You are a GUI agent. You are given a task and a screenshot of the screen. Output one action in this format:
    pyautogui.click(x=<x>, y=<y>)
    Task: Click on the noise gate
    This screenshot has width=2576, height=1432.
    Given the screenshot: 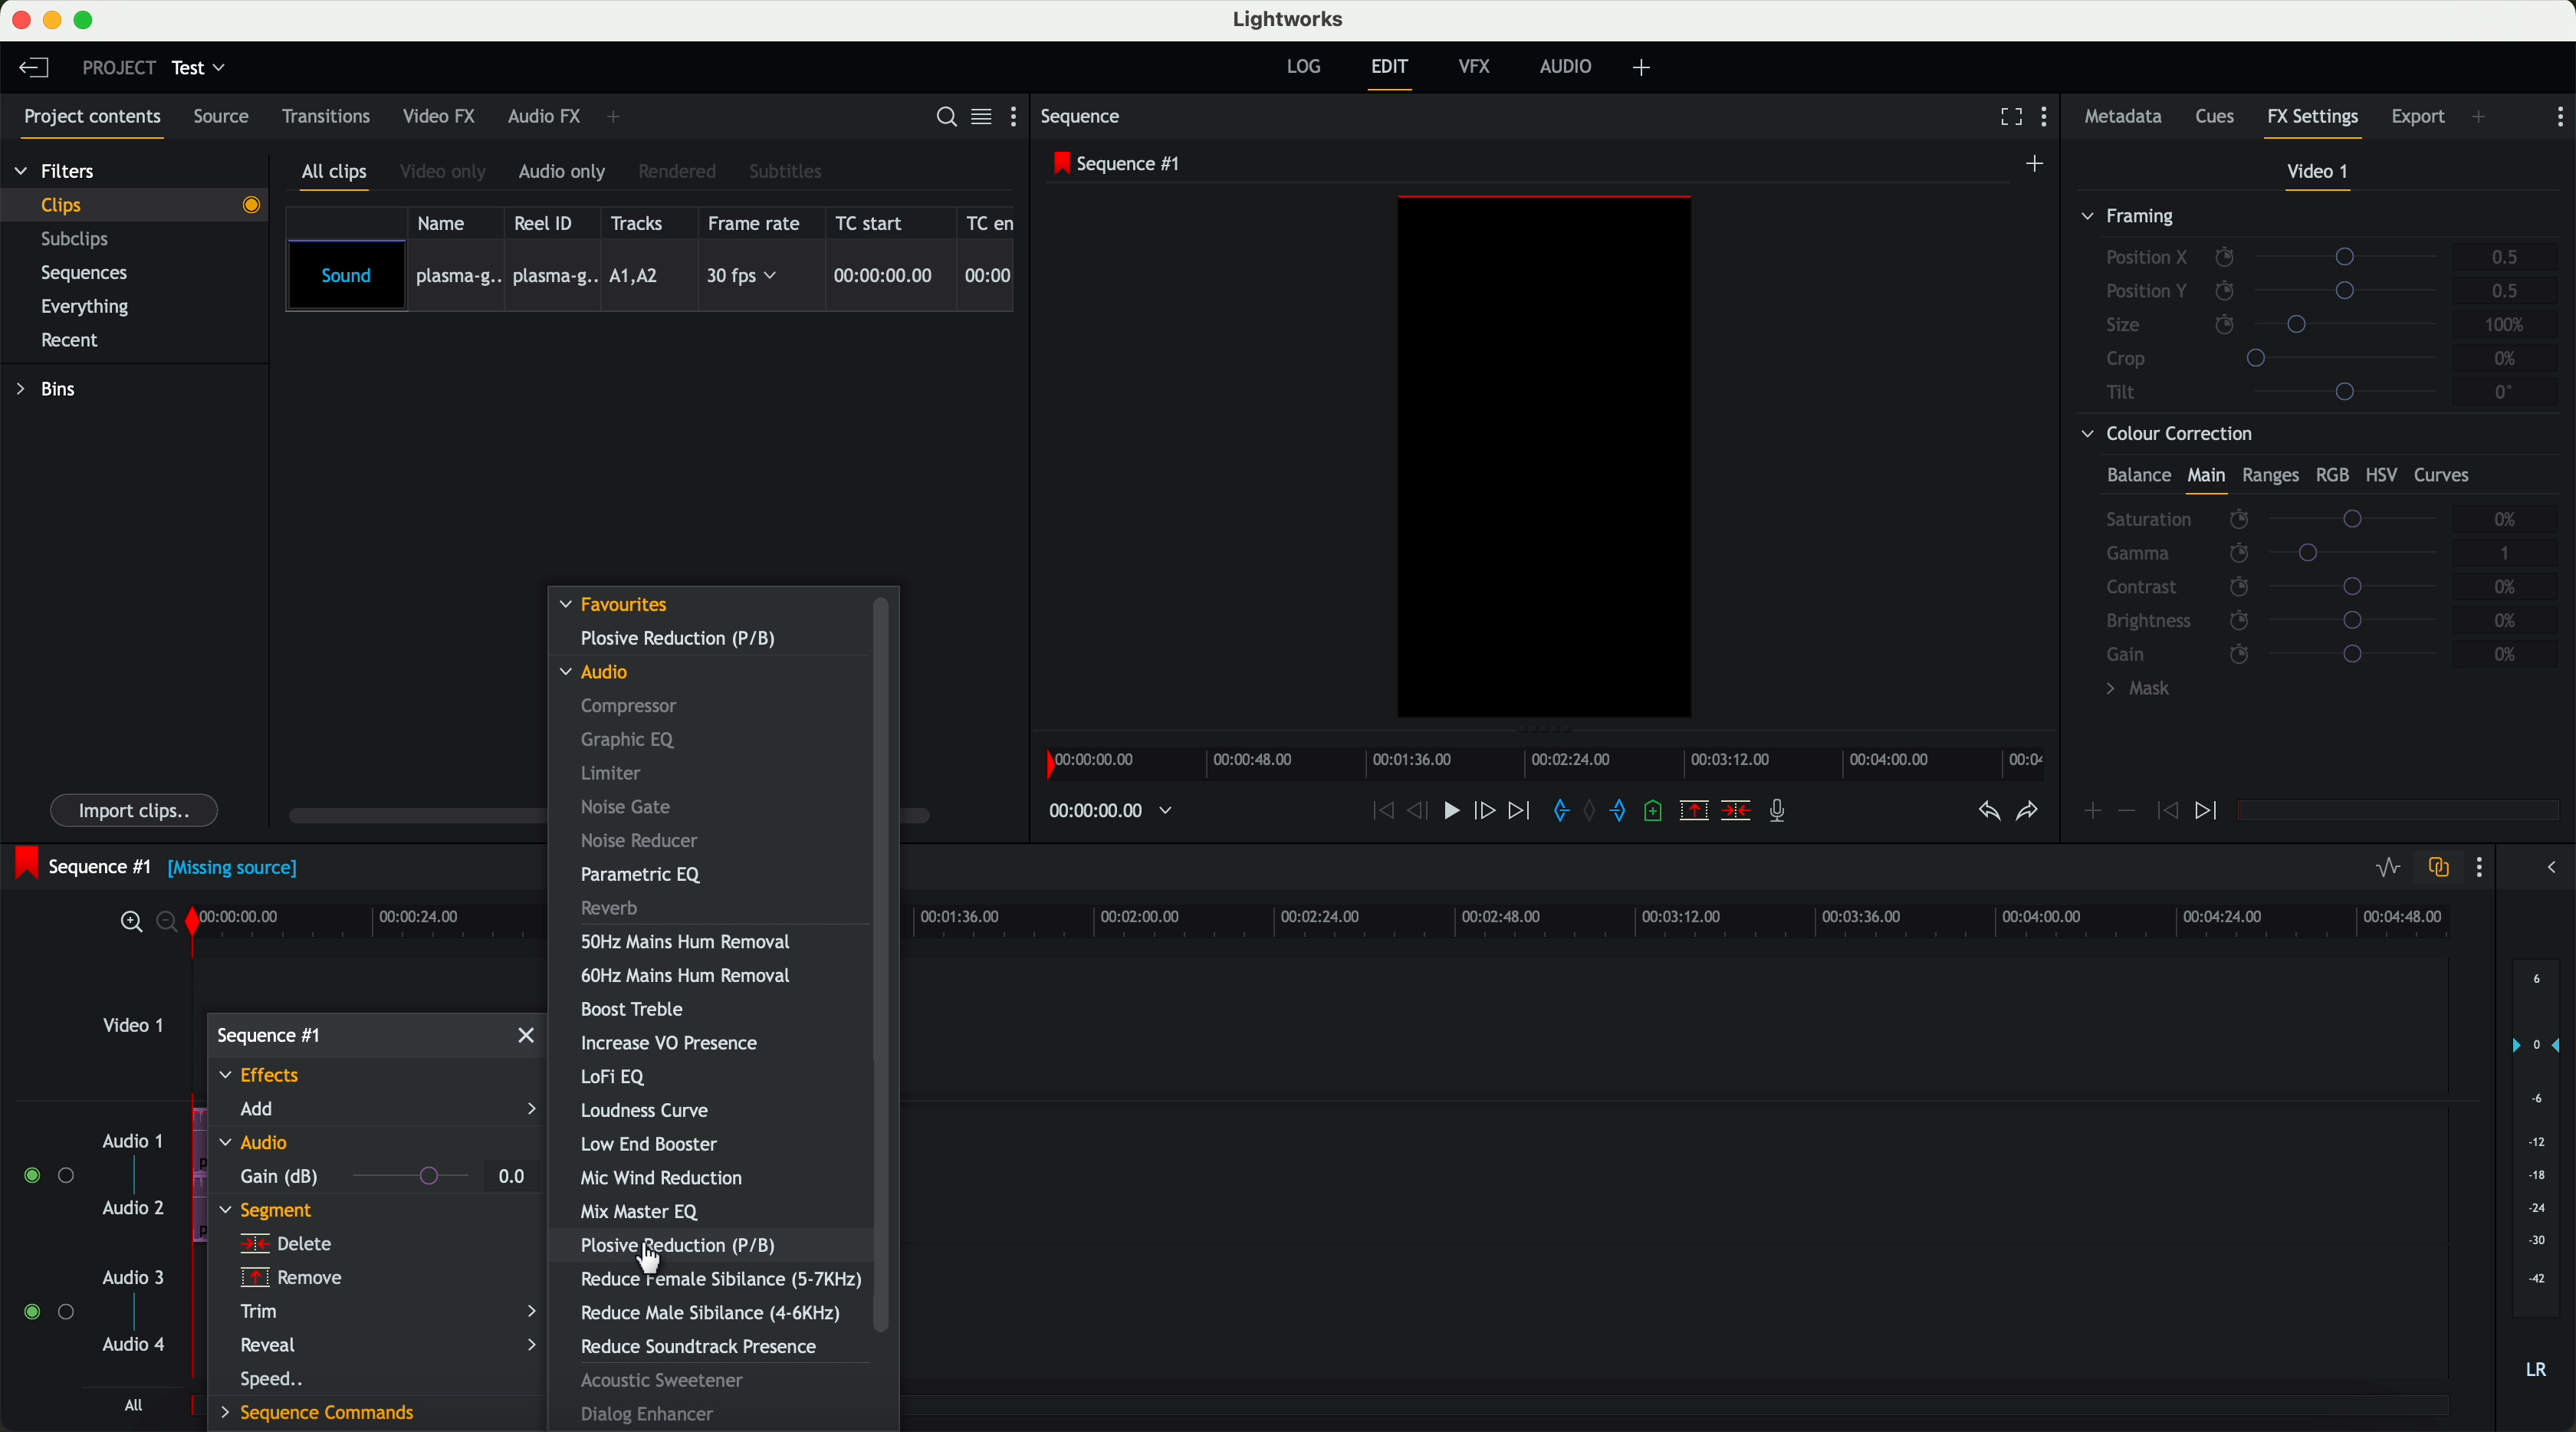 What is the action you would take?
    pyautogui.click(x=627, y=807)
    